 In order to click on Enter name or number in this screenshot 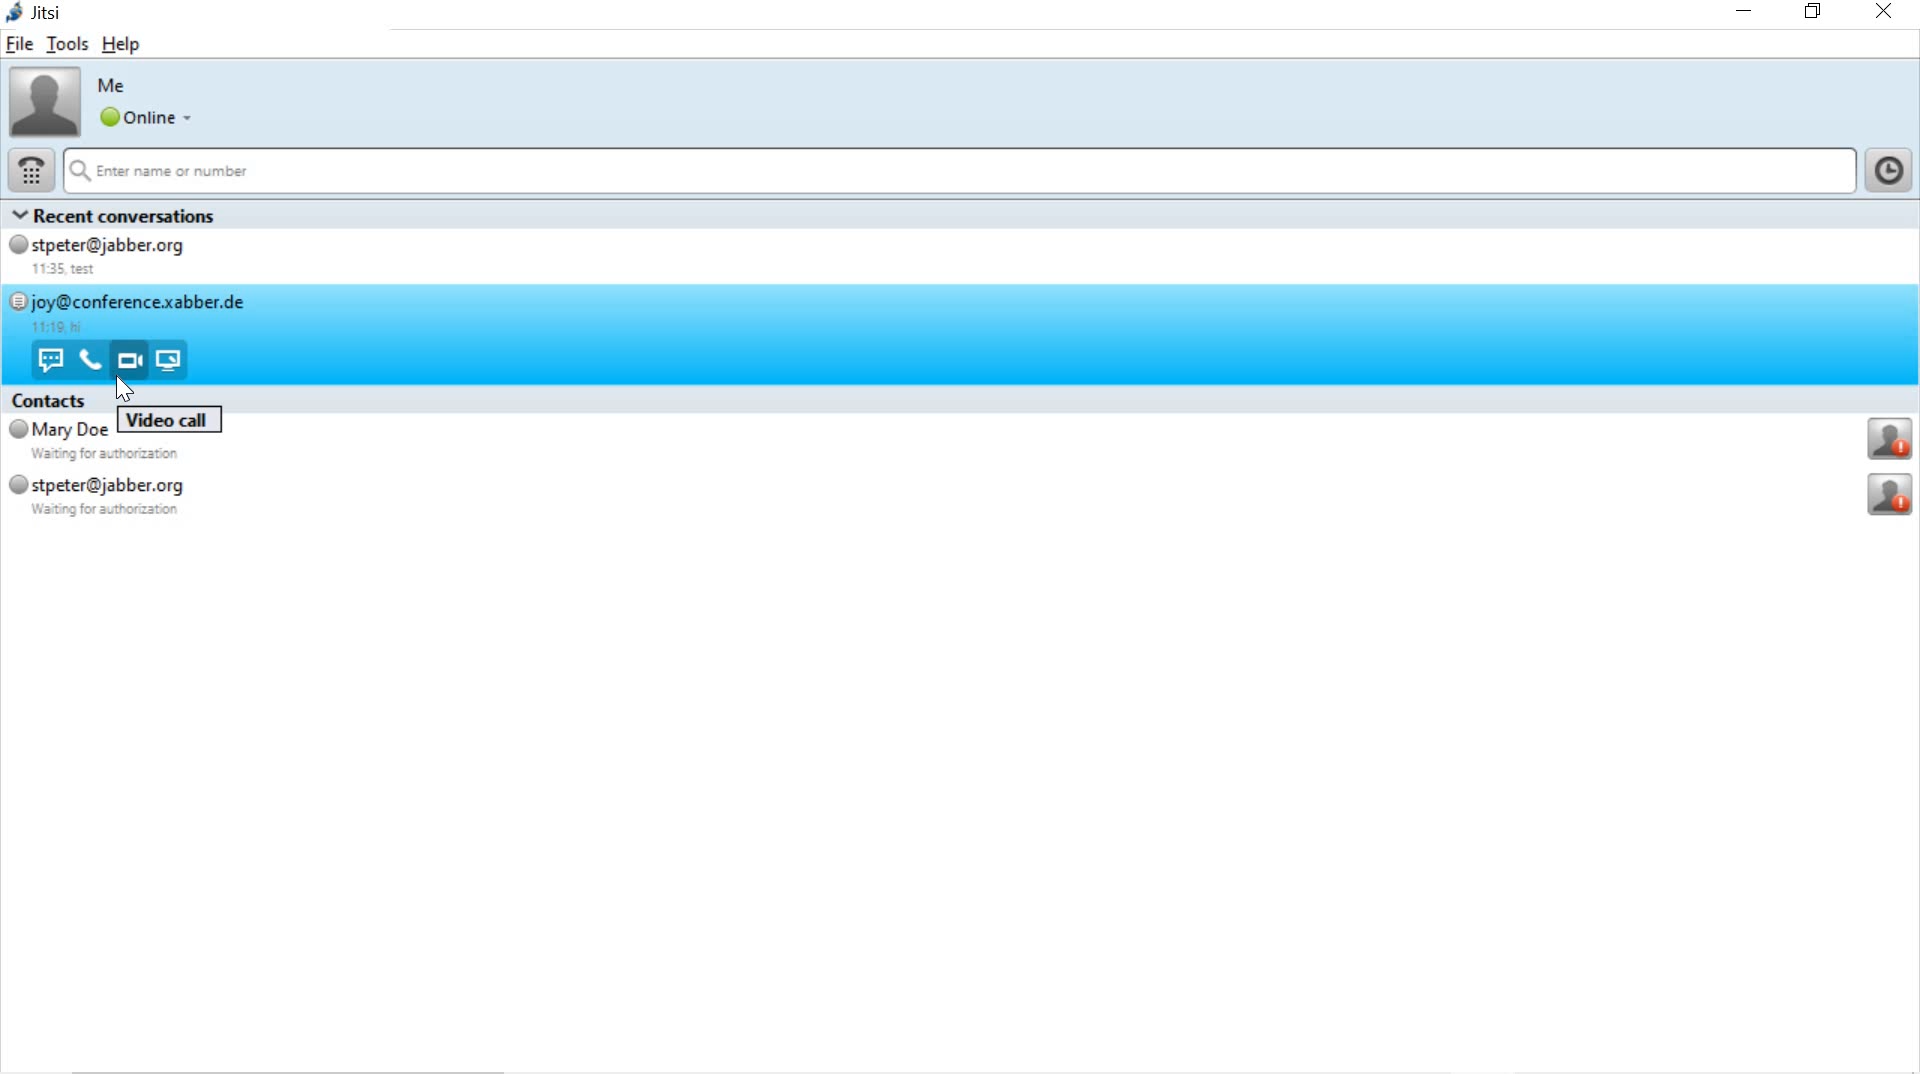, I will do `click(958, 172)`.